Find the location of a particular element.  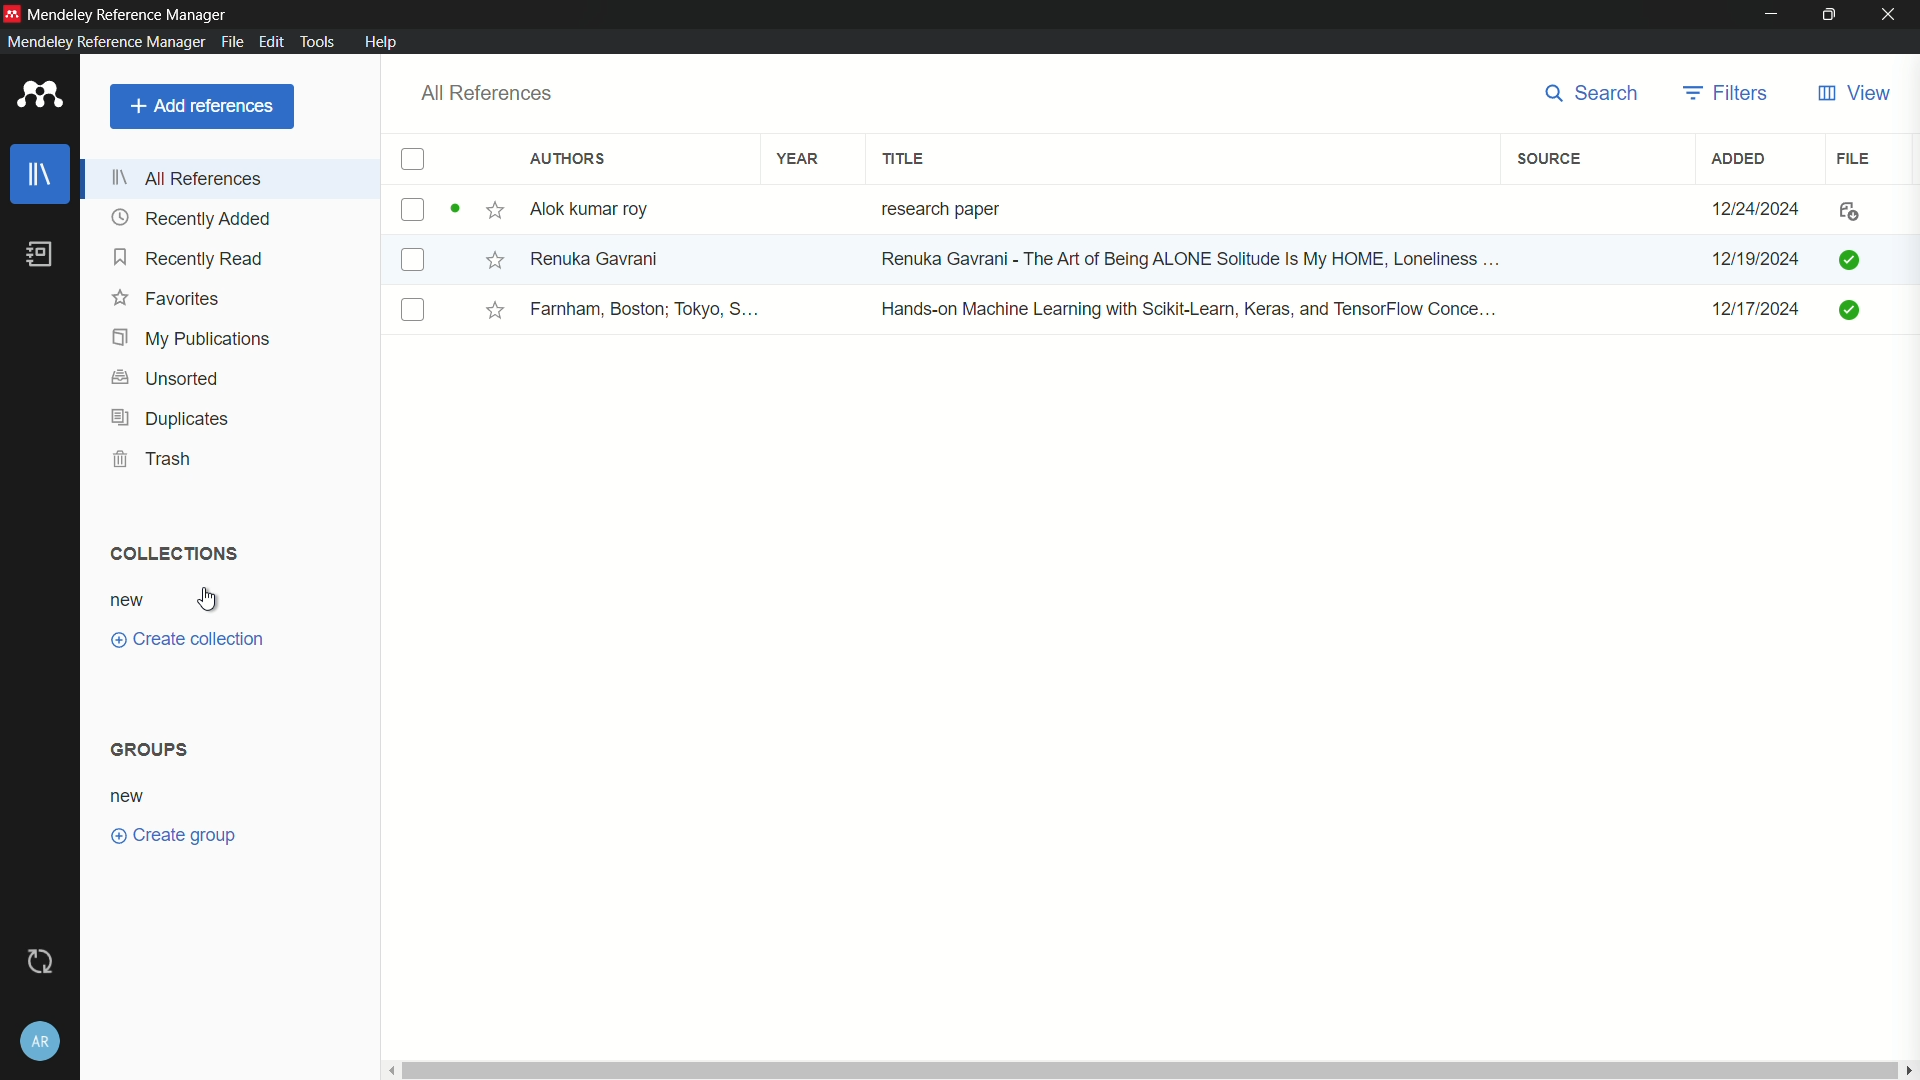

sync is located at coordinates (41, 961).